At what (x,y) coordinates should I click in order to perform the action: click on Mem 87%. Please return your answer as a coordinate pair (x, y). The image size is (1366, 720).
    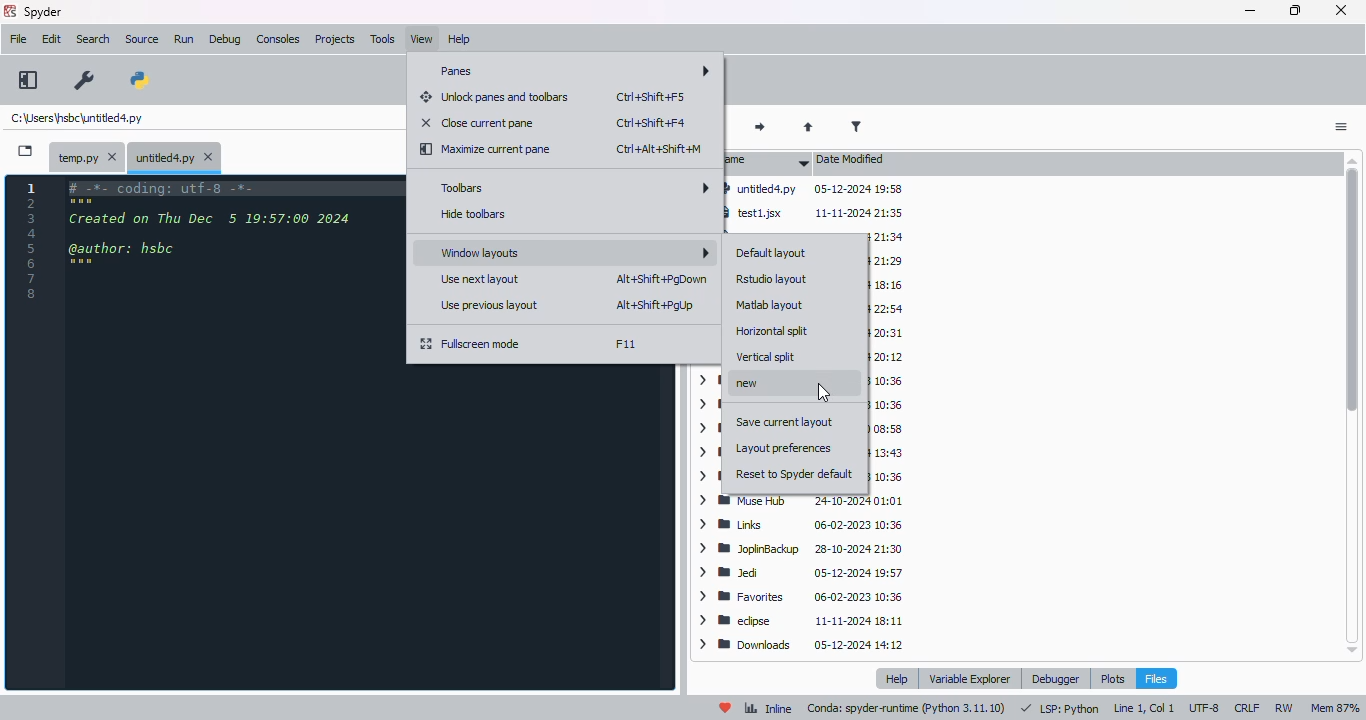
    Looking at the image, I should click on (1336, 709).